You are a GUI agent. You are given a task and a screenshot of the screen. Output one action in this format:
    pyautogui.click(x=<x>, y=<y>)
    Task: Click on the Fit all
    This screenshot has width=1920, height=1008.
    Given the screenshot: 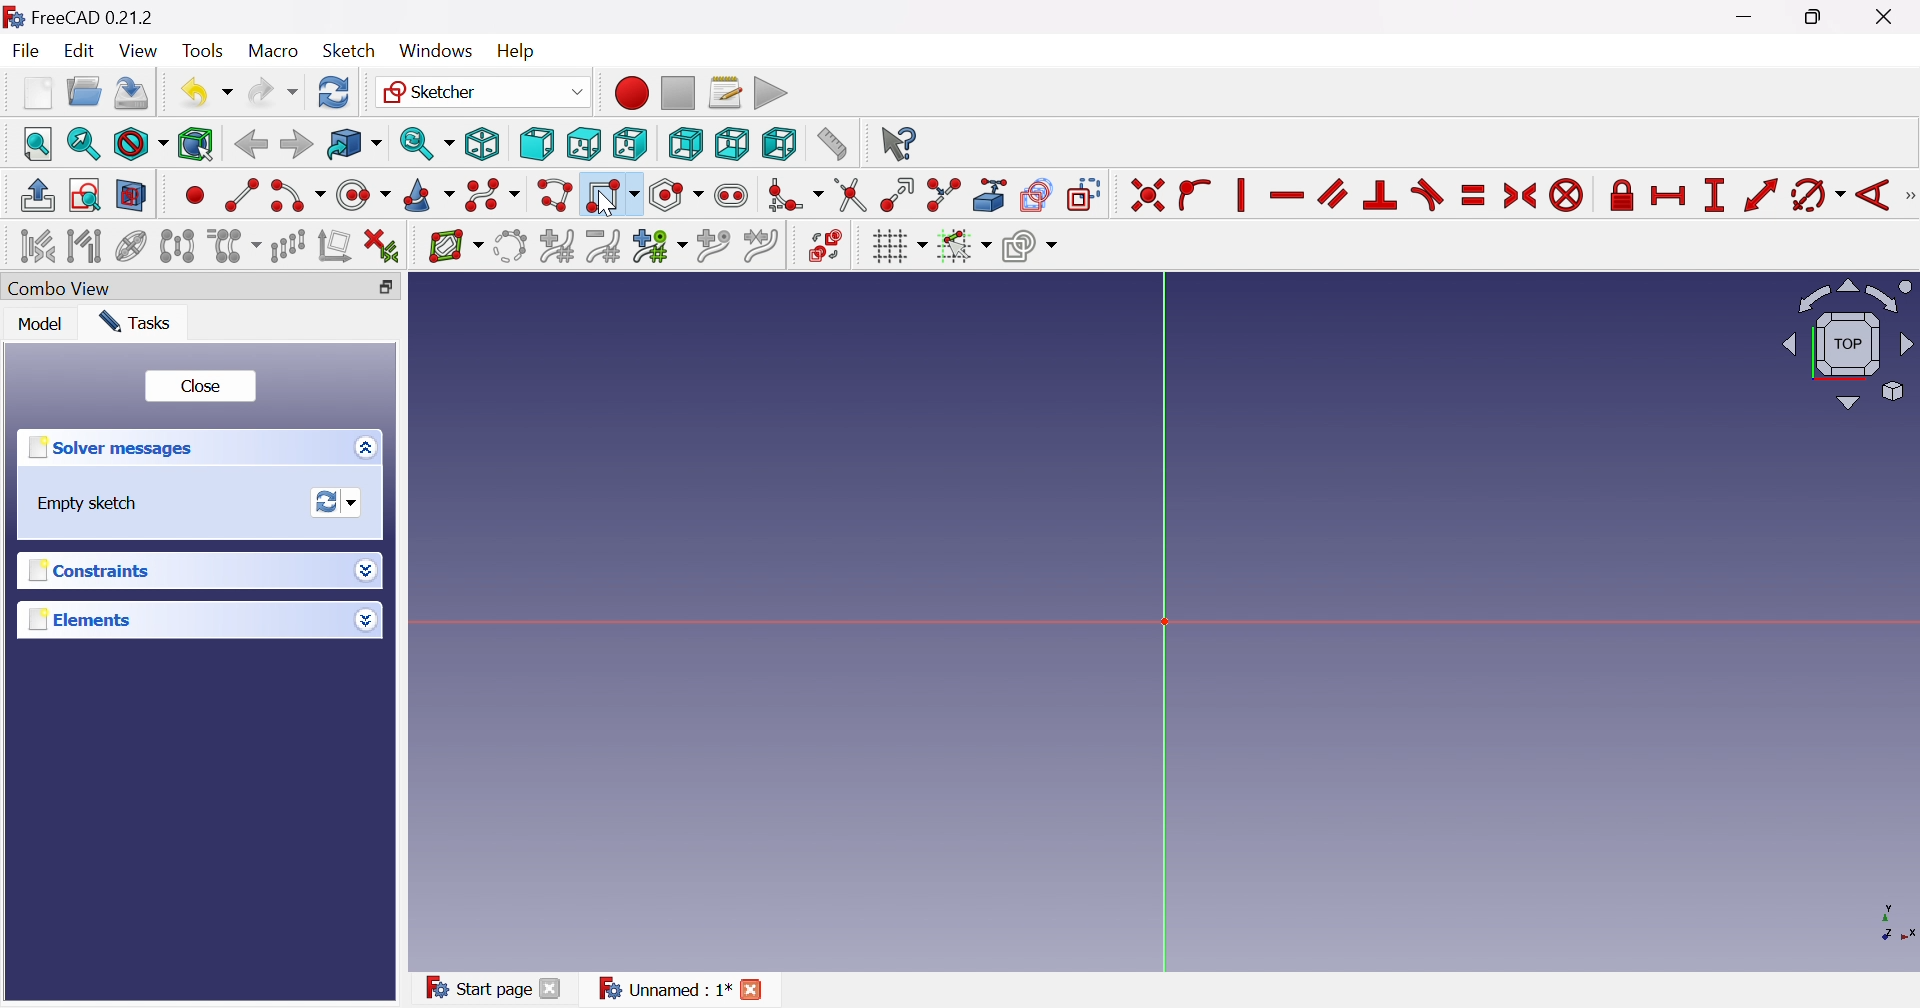 What is the action you would take?
    pyautogui.click(x=38, y=143)
    